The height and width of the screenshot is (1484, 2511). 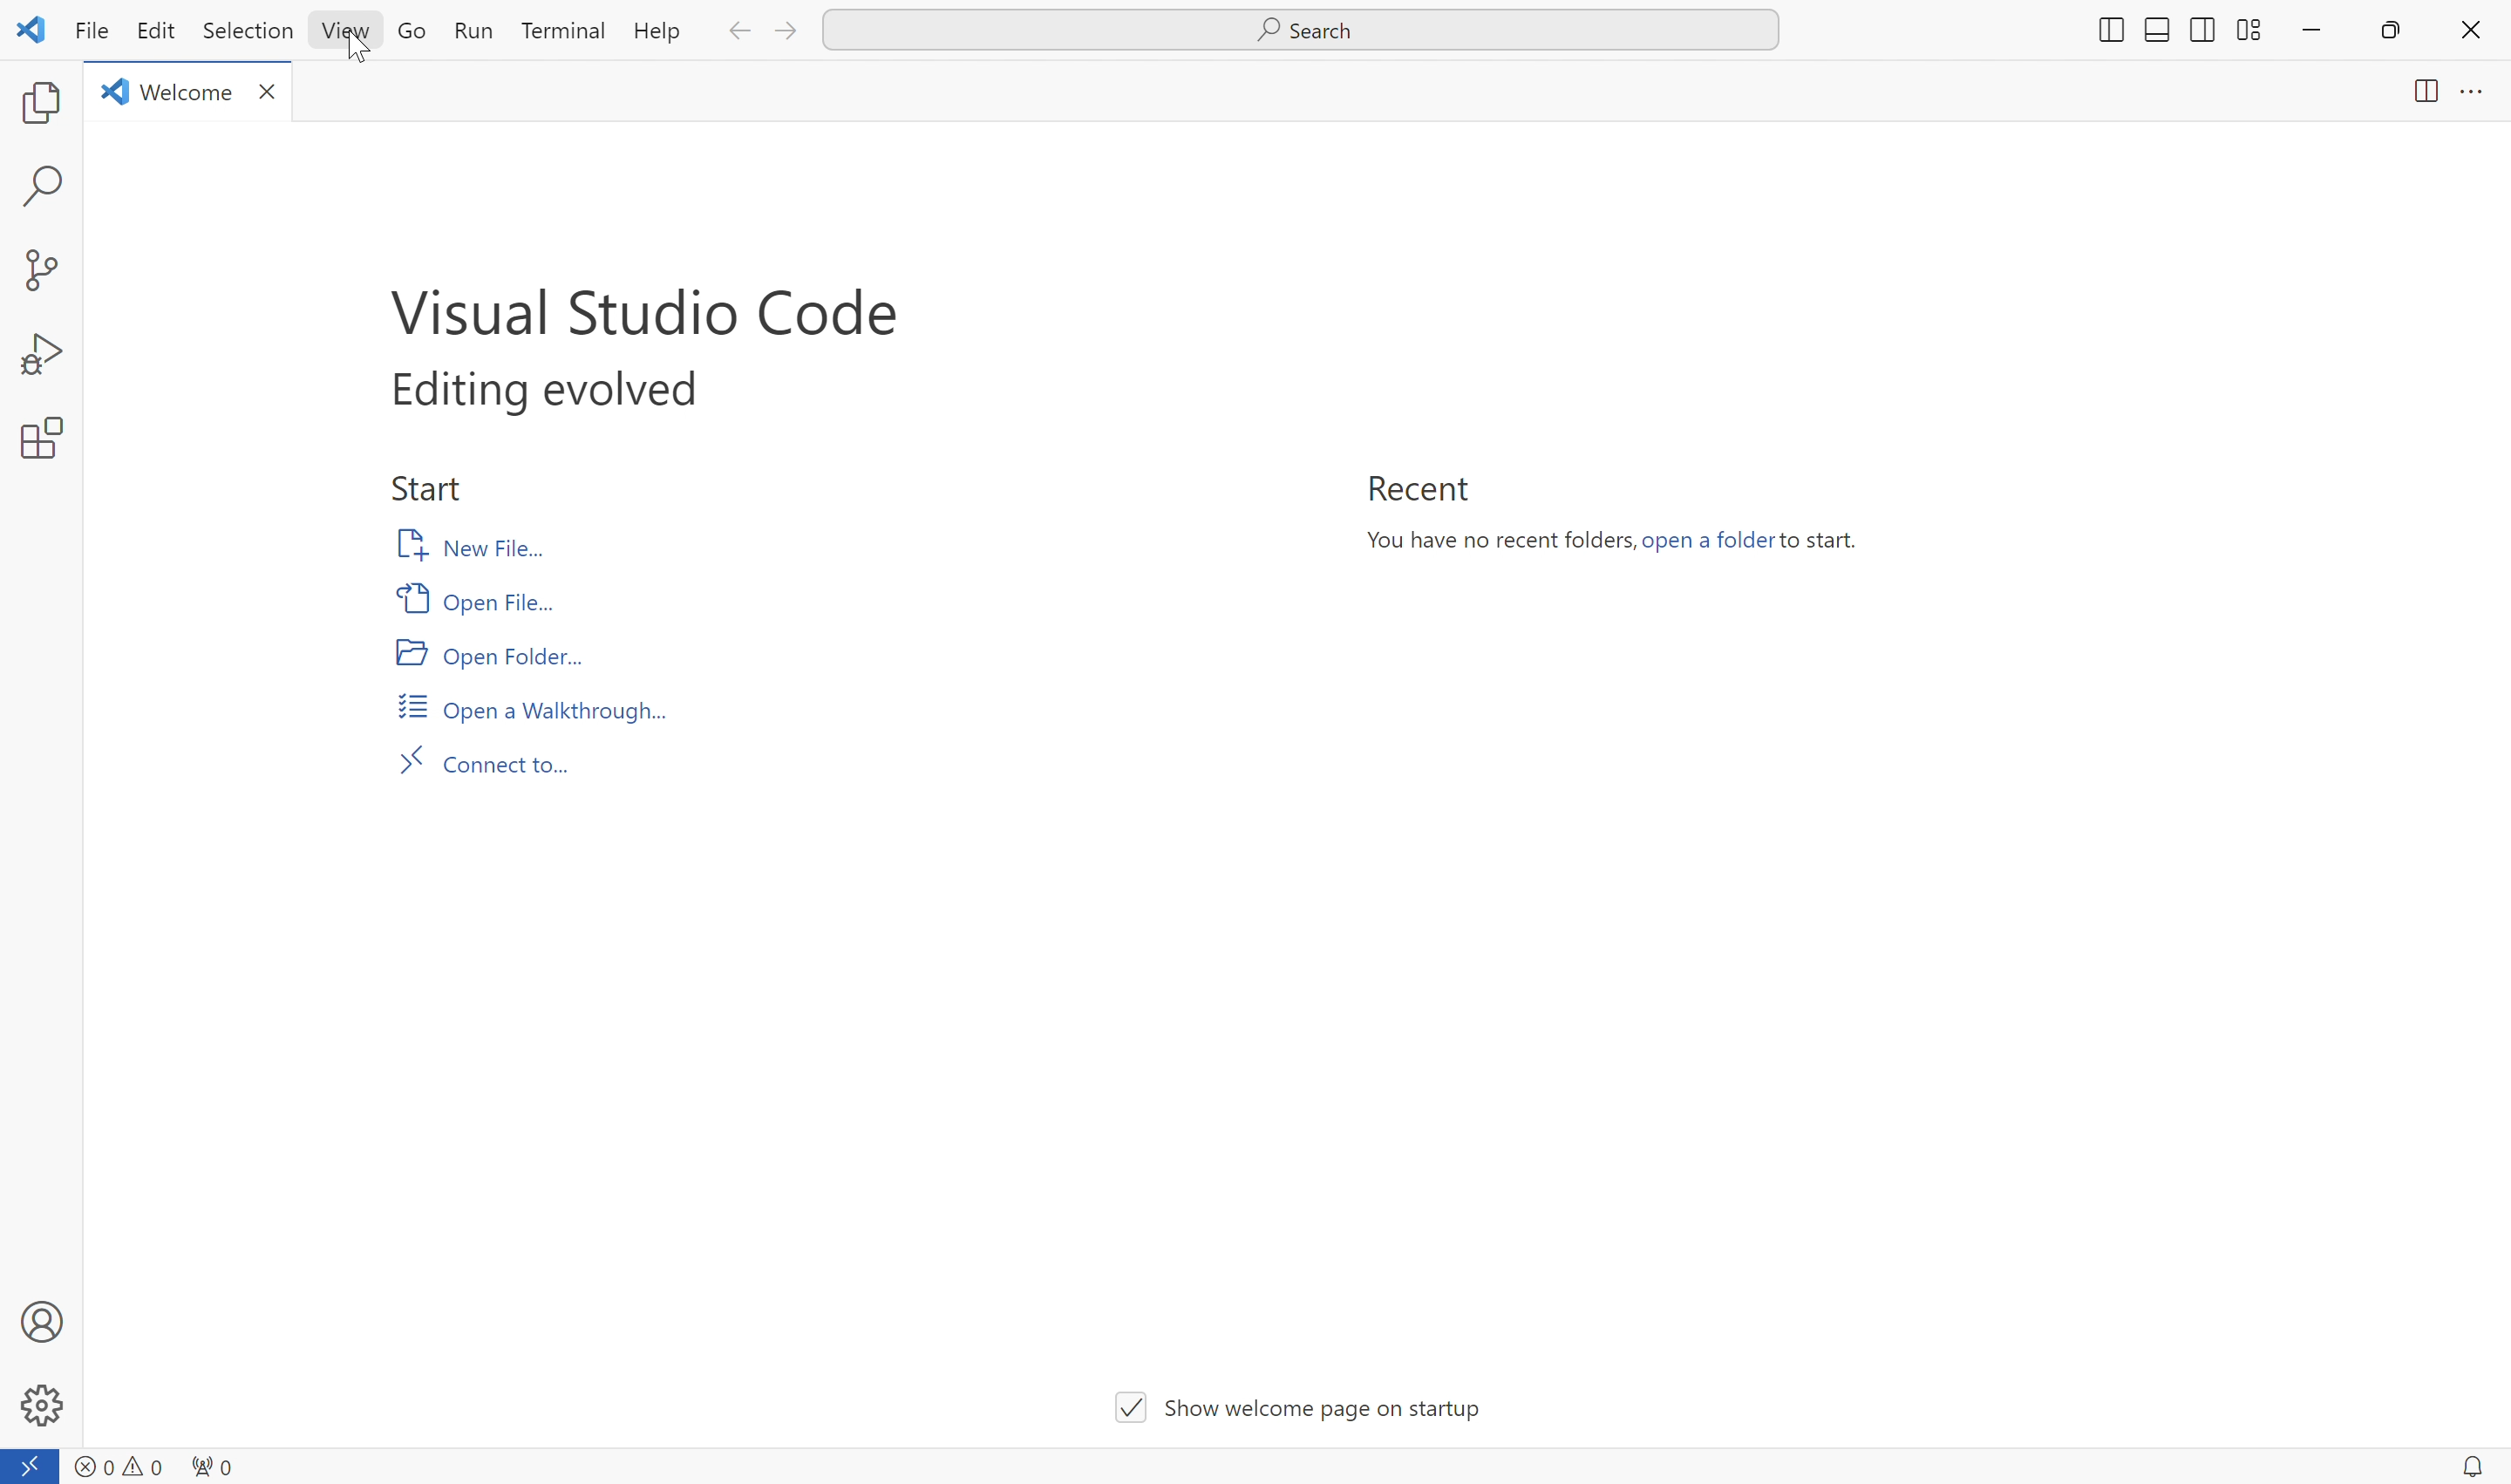 I want to click on recent, so click(x=1424, y=489).